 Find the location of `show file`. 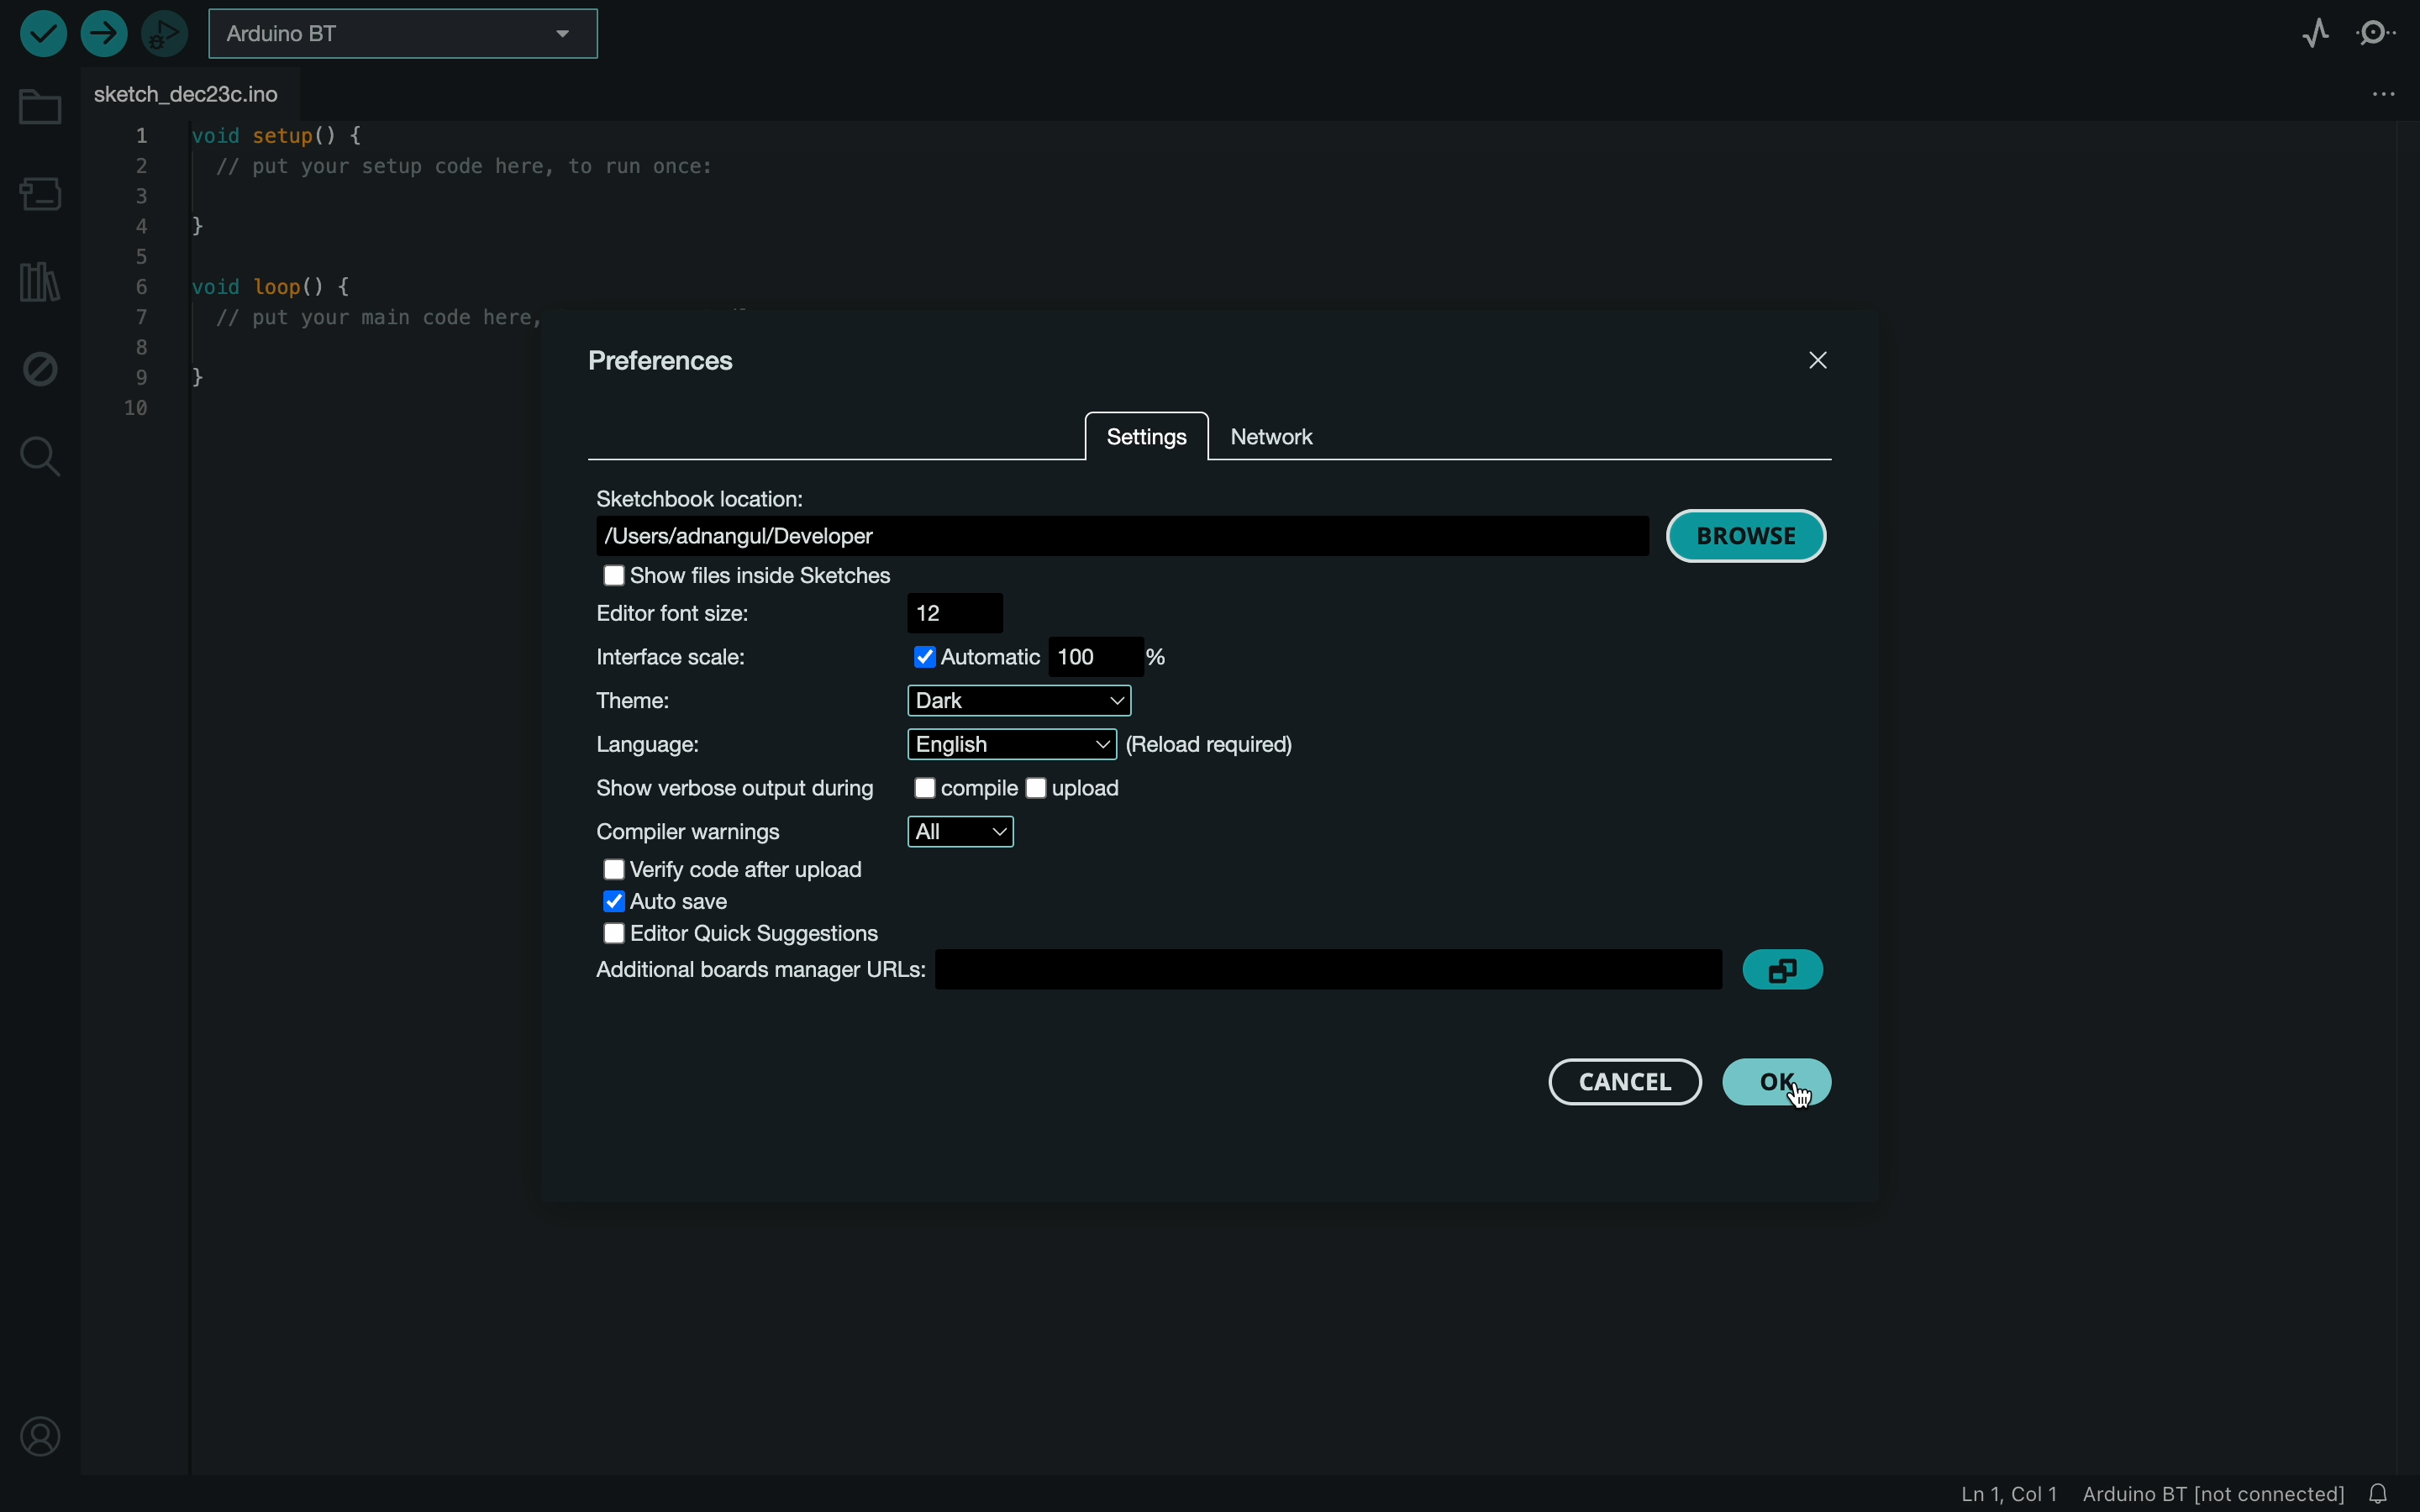

show file is located at coordinates (796, 575).